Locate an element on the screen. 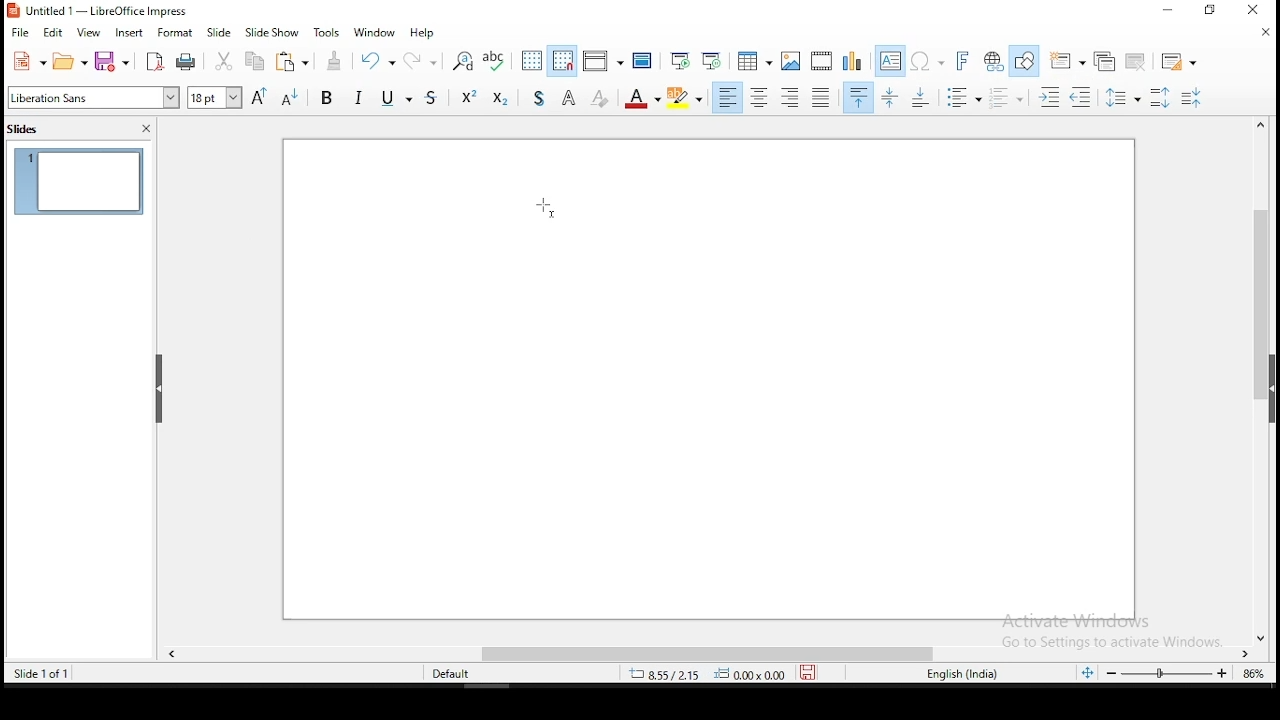 This screenshot has width=1280, height=720. tools is located at coordinates (323, 32).